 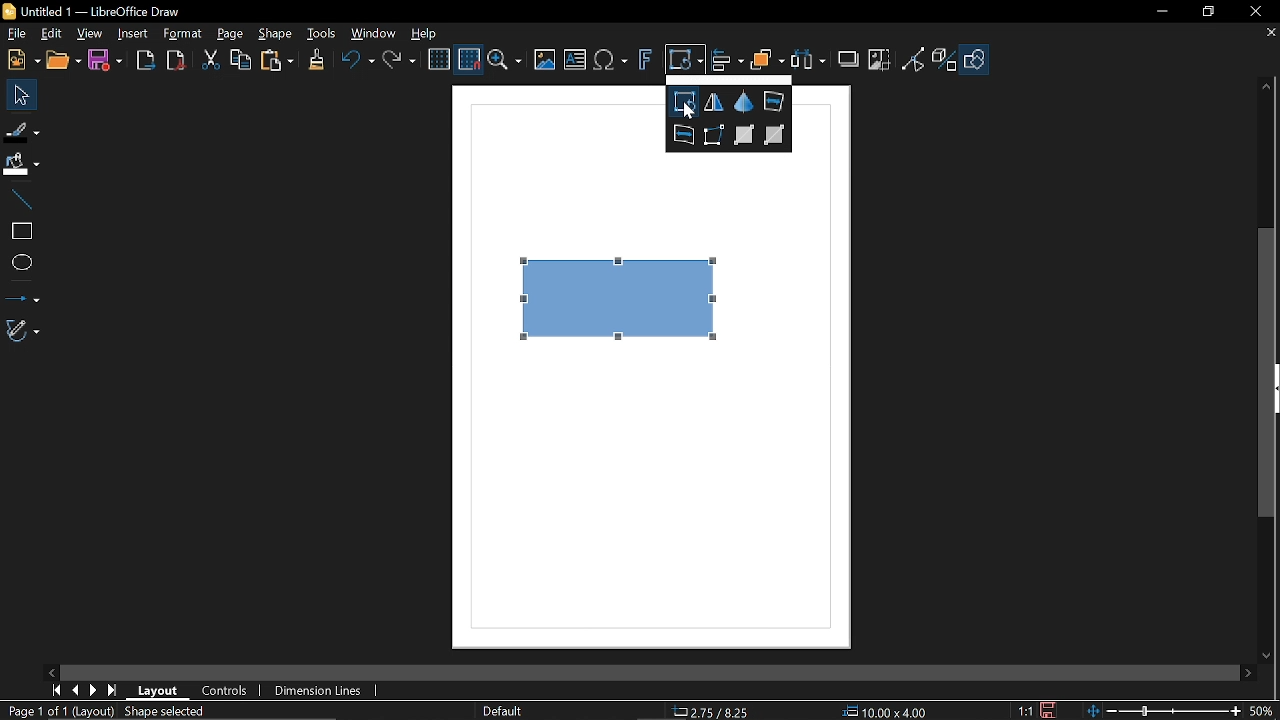 What do you see at coordinates (1267, 372) in the screenshot?
I see `Vertical scrollbar` at bounding box center [1267, 372].